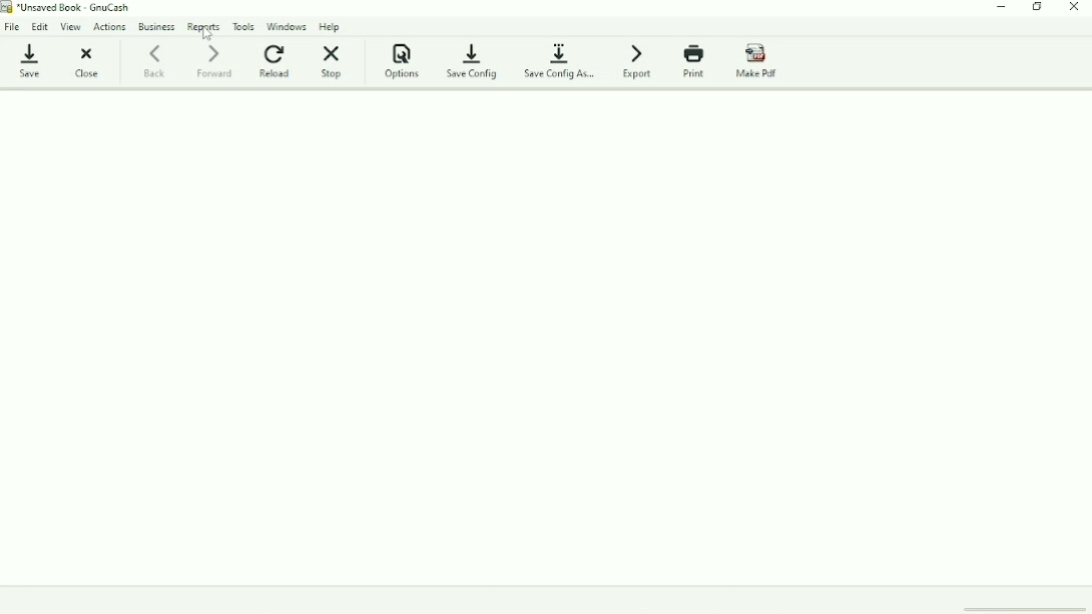 The image size is (1092, 614). Describe the element at coordinates (207, 34) in the screenshot. I see `Cursor` at that location.